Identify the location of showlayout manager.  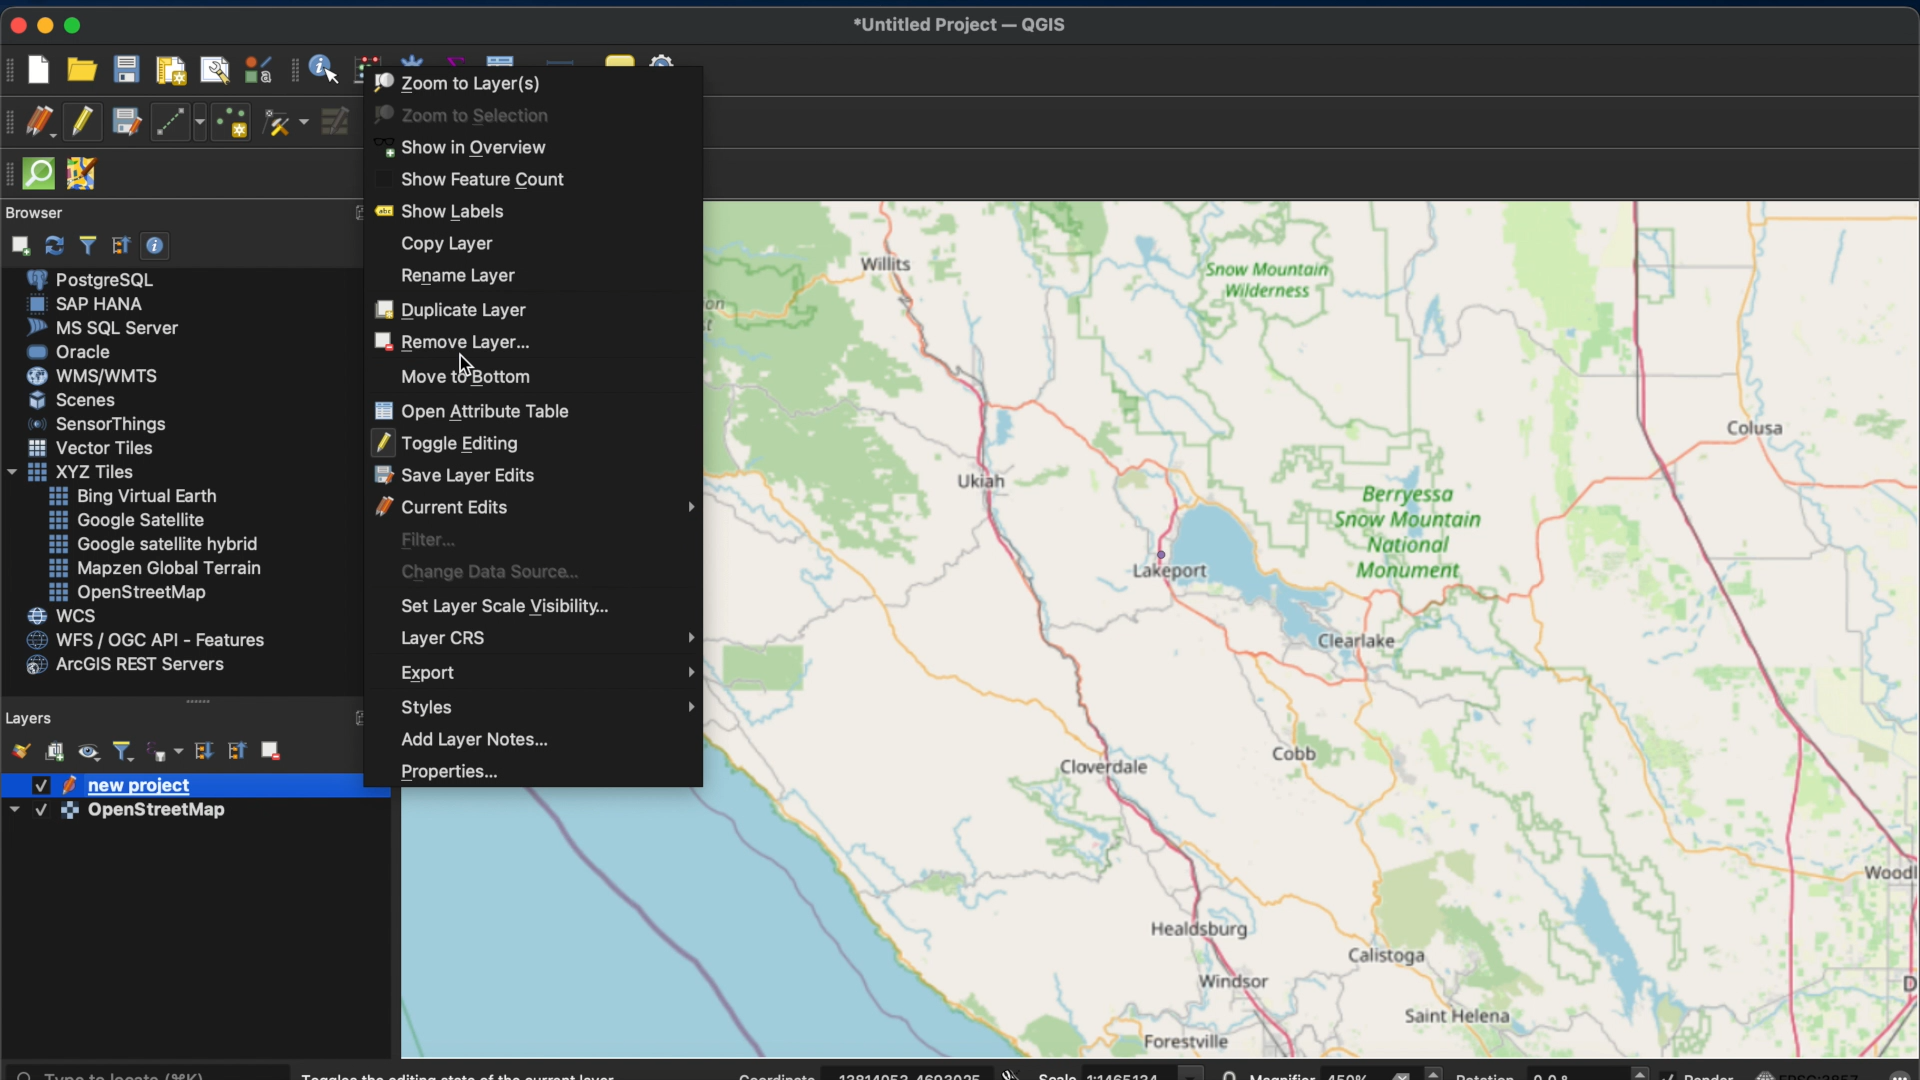
(215, 71).